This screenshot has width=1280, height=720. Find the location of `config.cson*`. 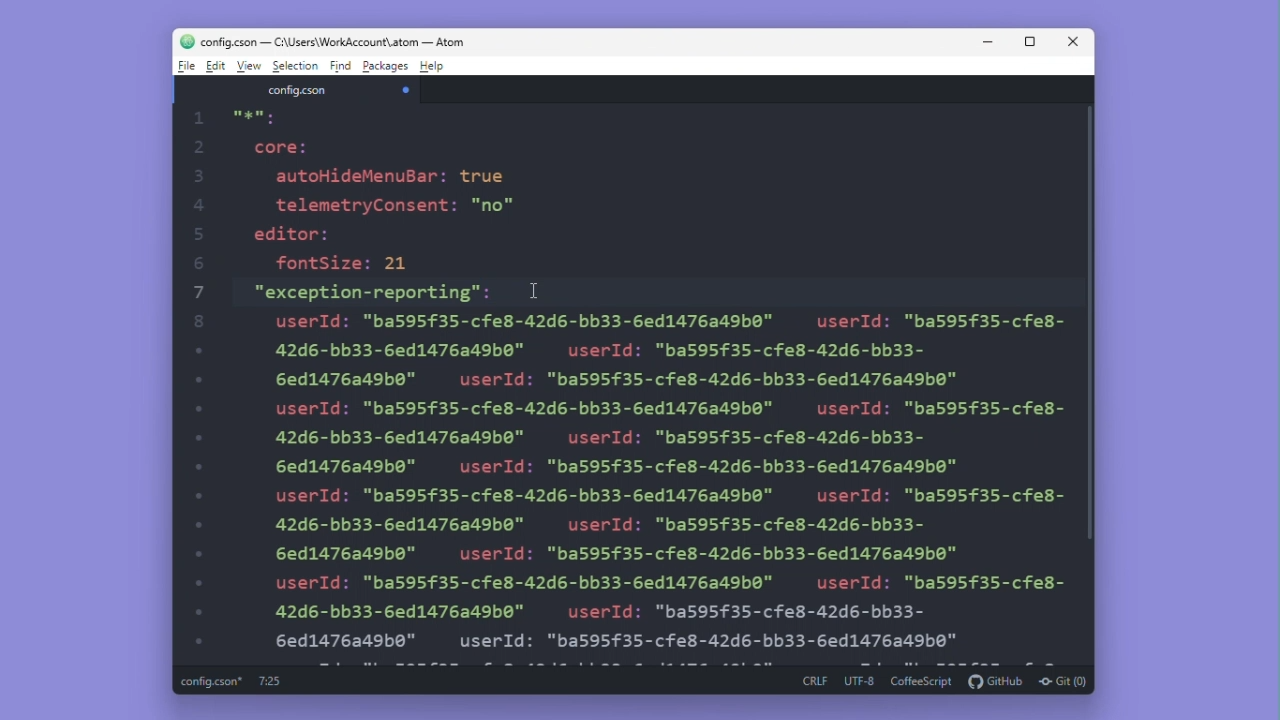

config.cson* is located at coordinates (214, 682).